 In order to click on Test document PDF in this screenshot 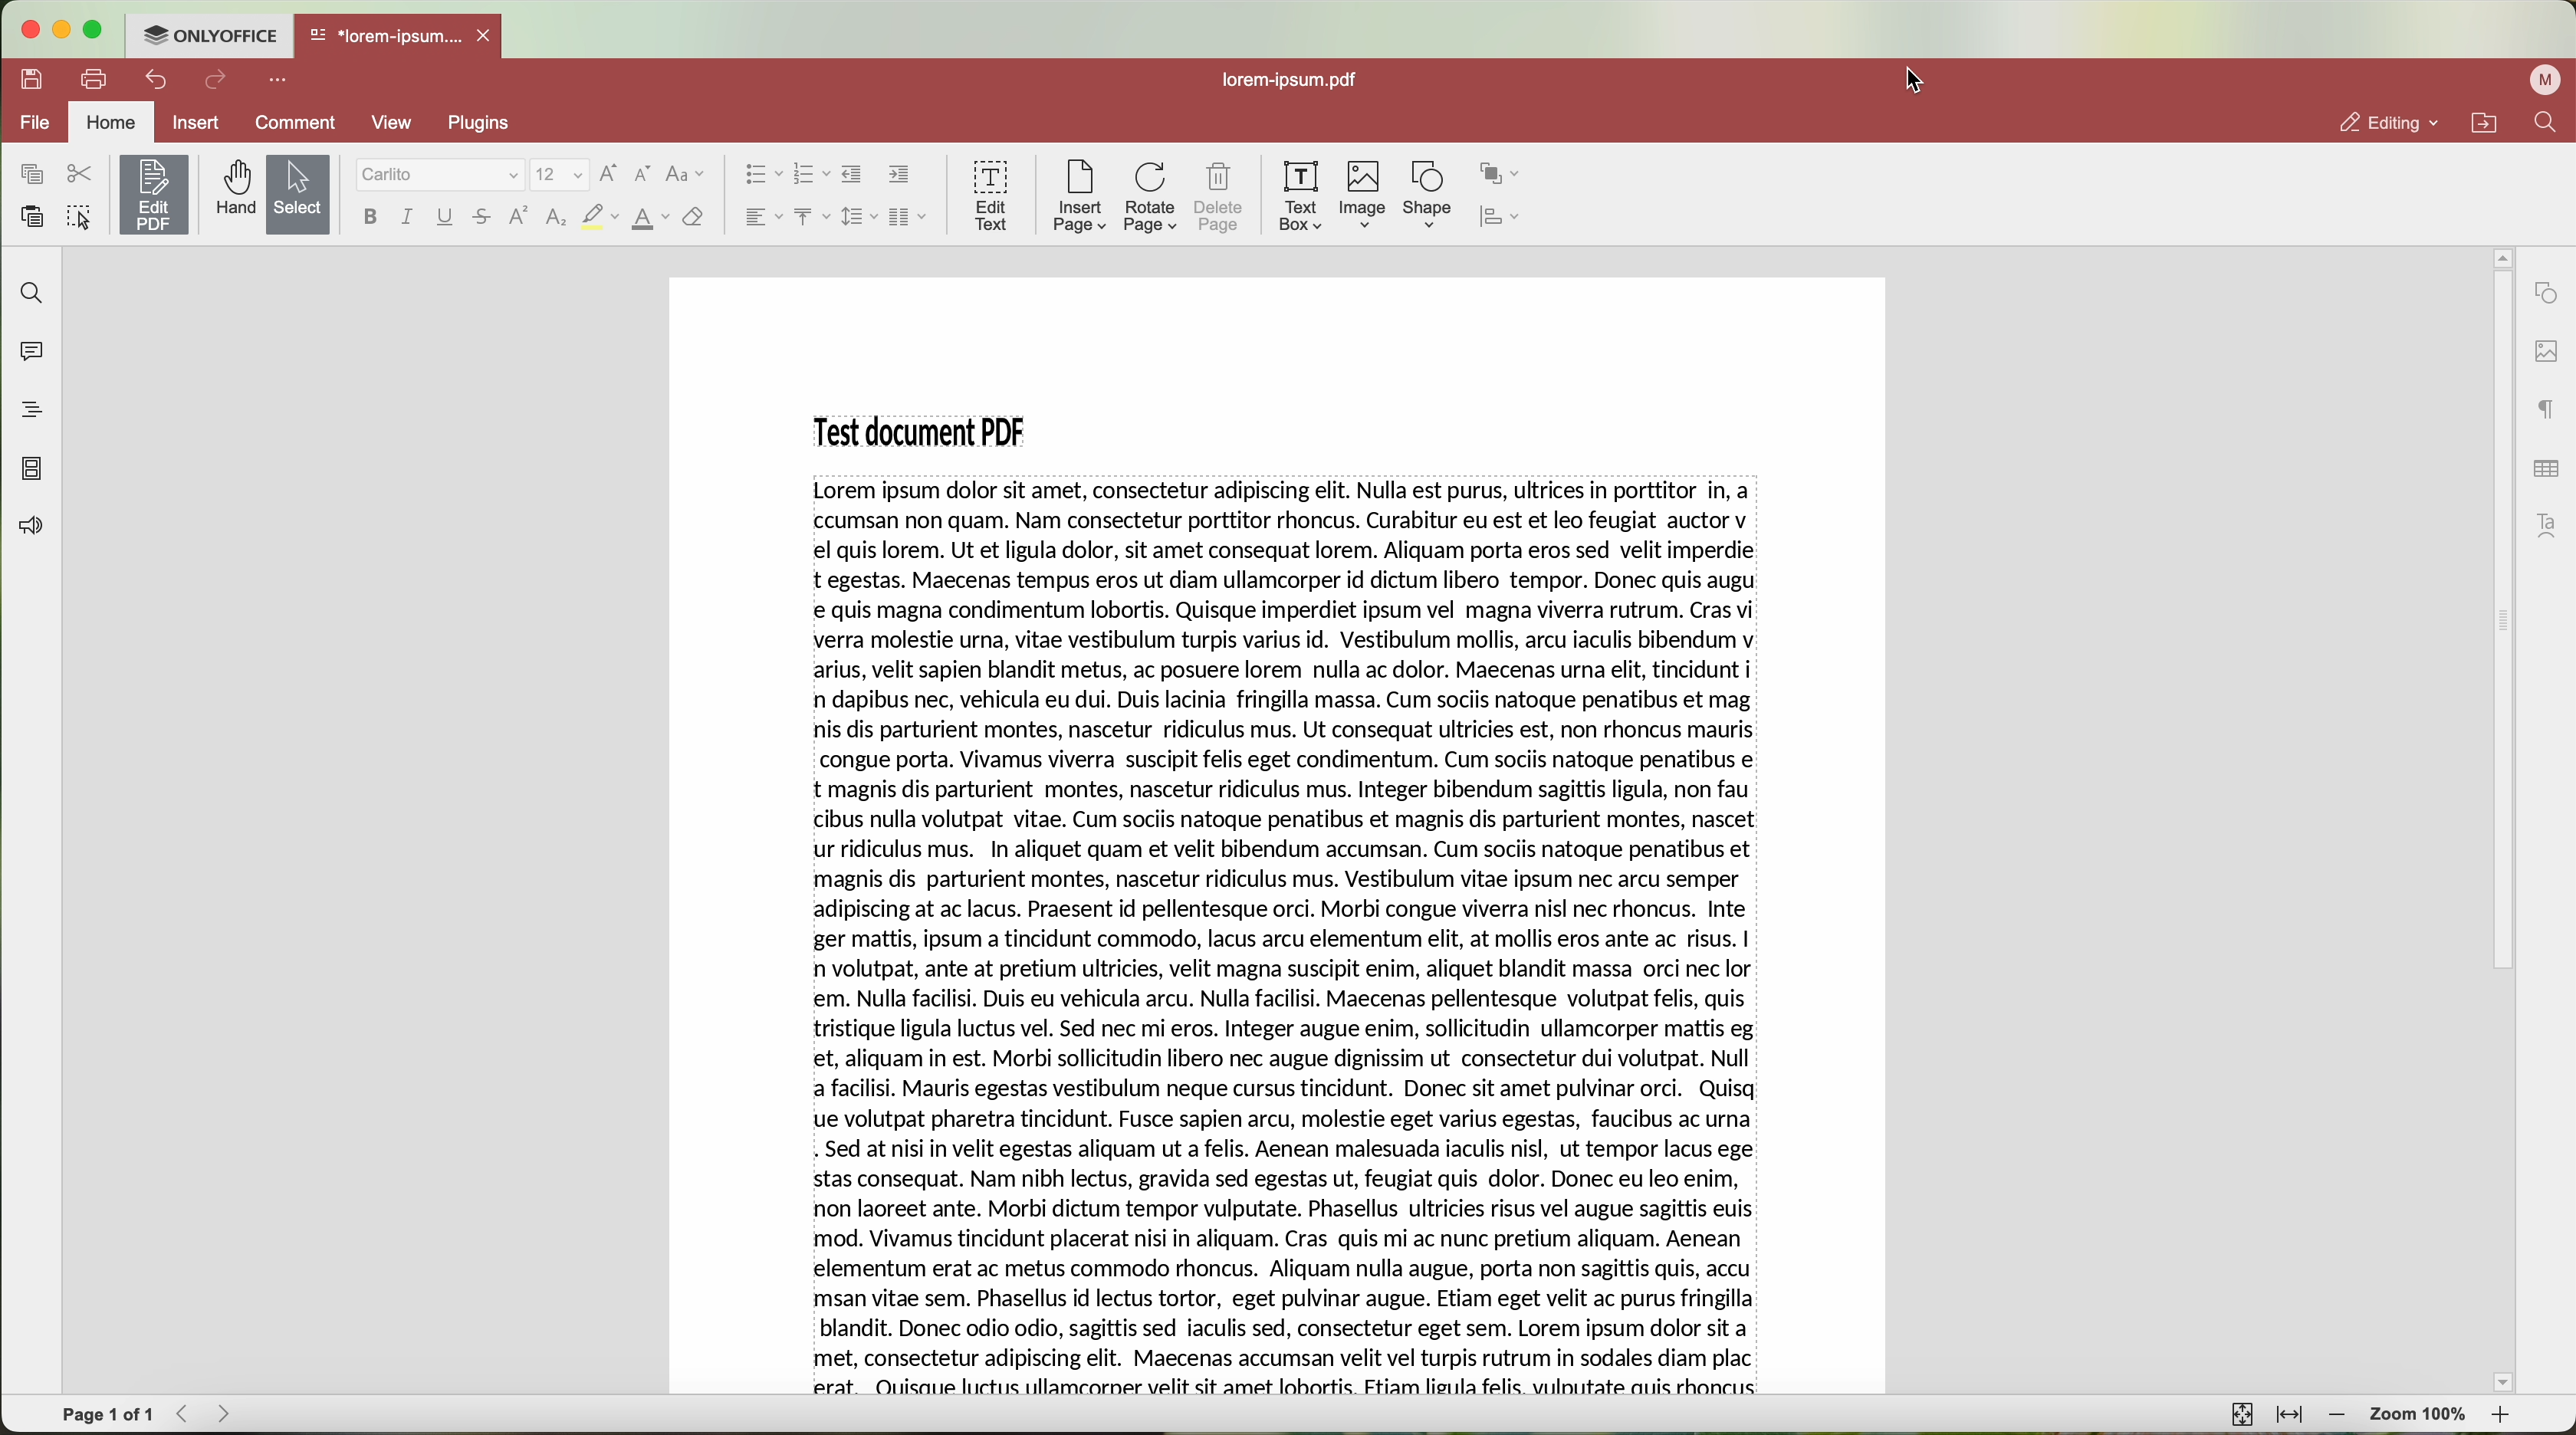, I will do `click(925, 431)`.